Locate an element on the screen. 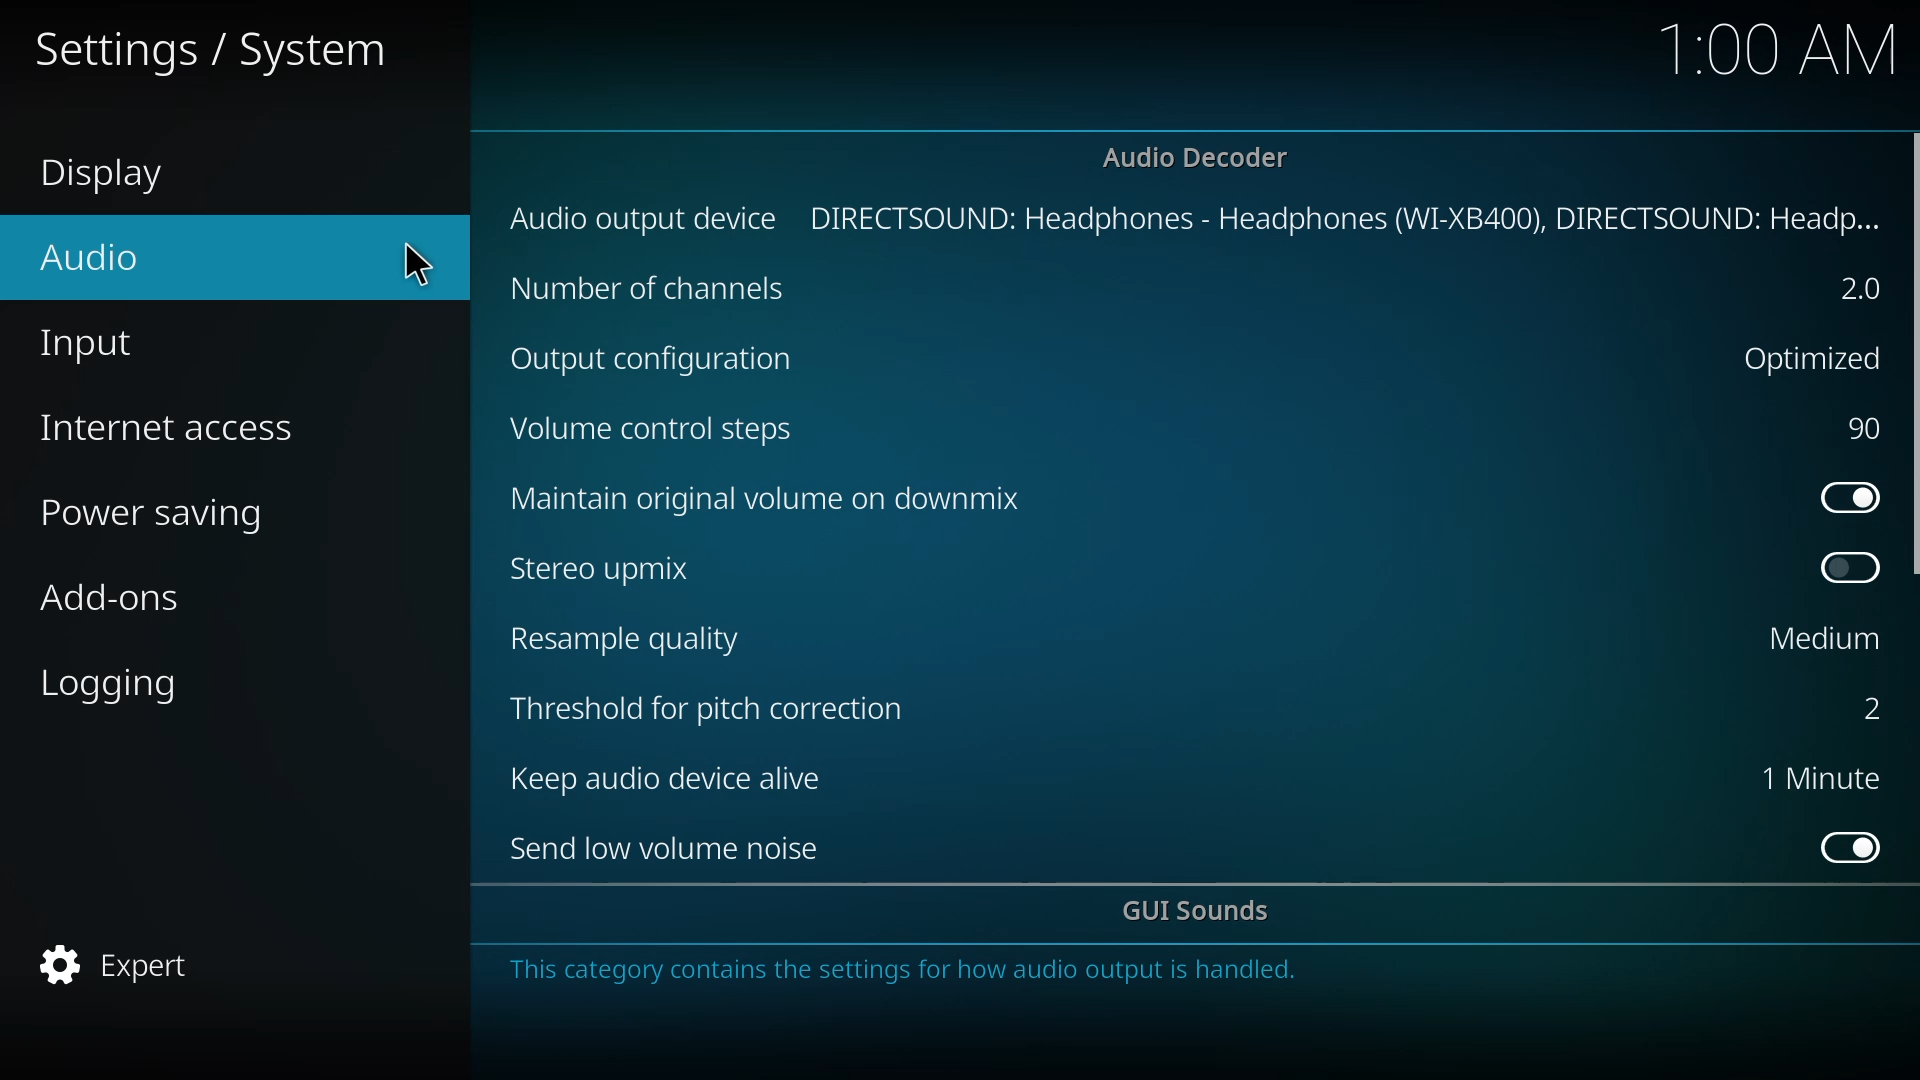  logging is located at coordinates (124, 683).